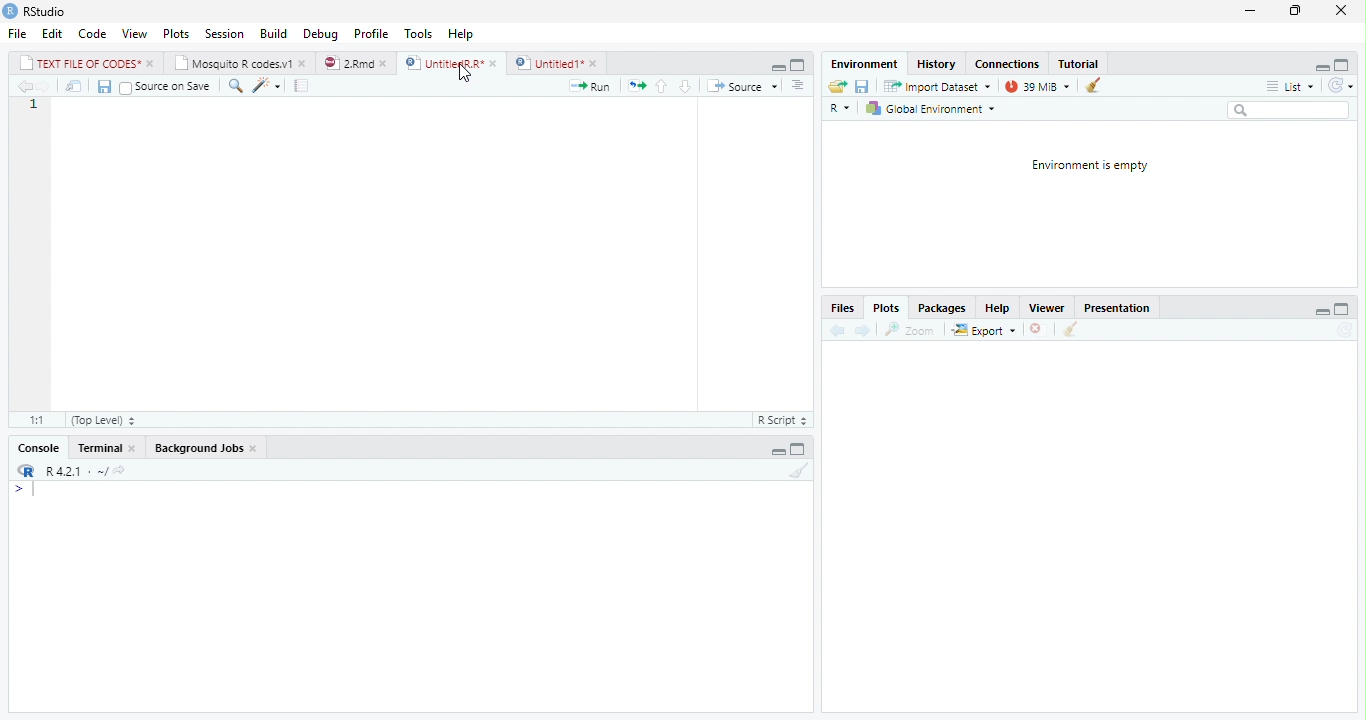 The height and width of the screenshot is (720, 1366). What do you see at coordinates (23, 489) in the screenshot?
I see `Typing Indicator` at bounding box center [23, 489].